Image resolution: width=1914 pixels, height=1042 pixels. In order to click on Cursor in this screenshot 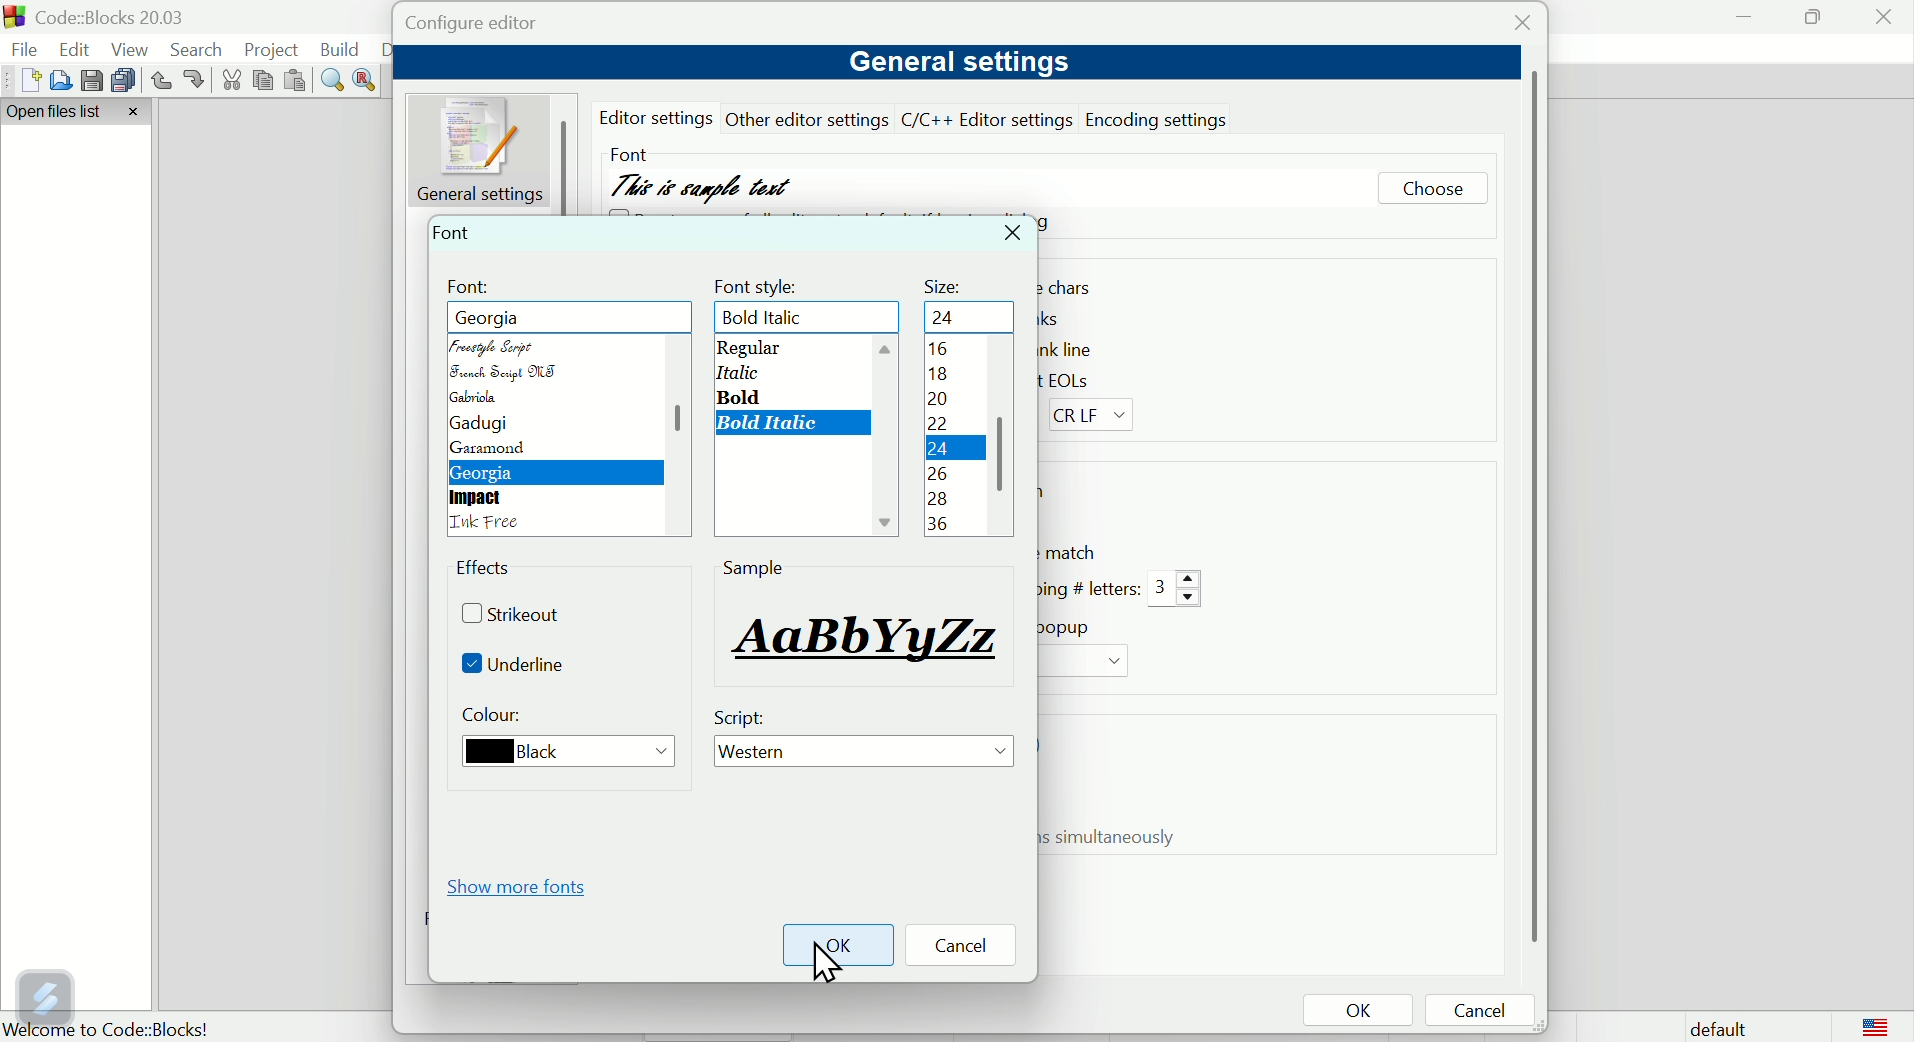, I will do `click(824, 965)`.